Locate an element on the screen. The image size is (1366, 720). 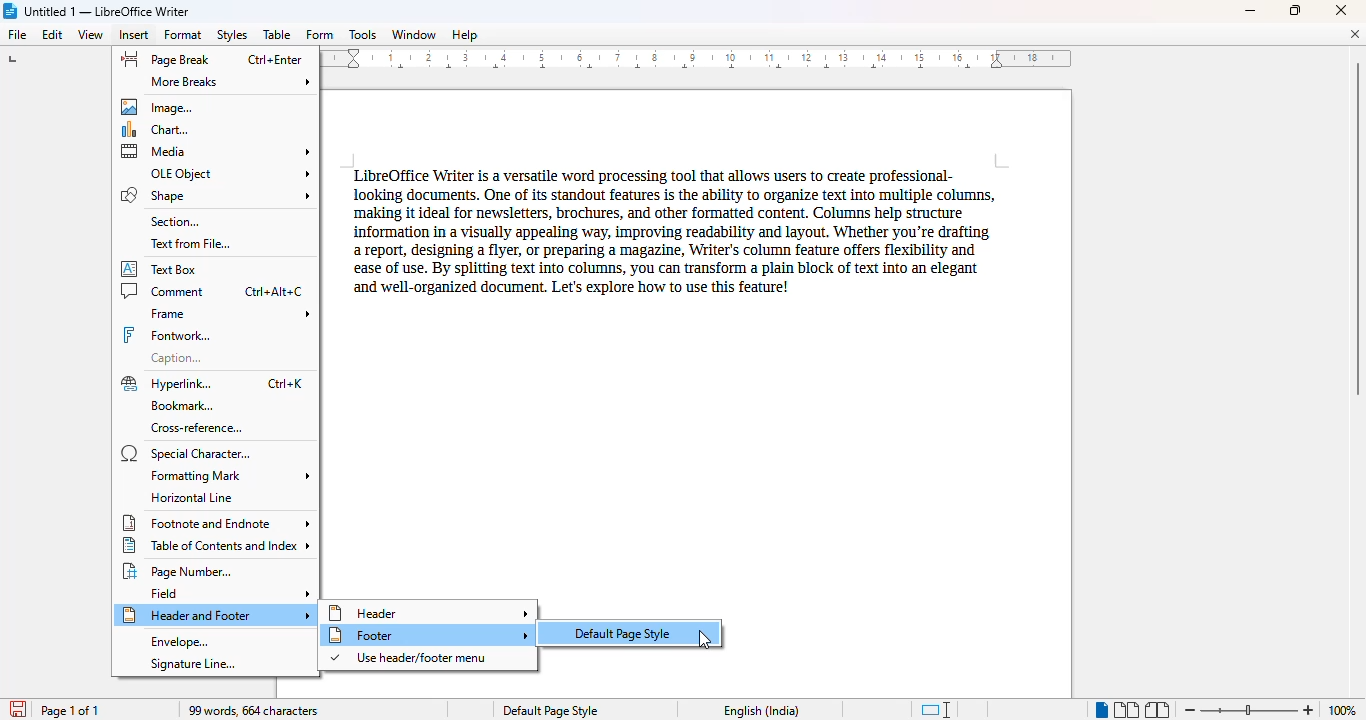
close documemt is located at coordinates (1355, 34).